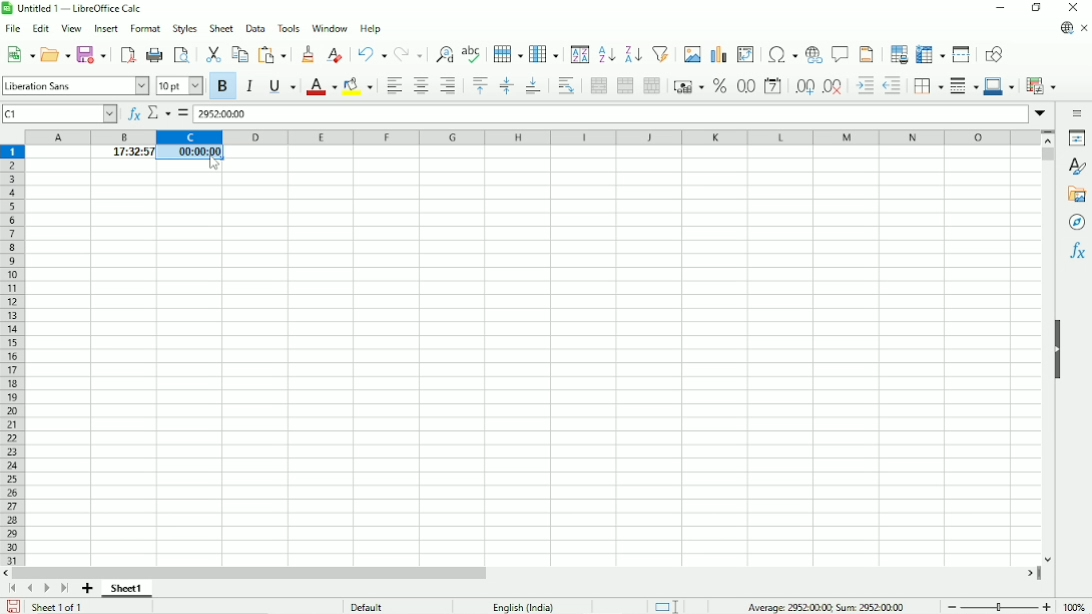  What do you see at coordinates (606, 54) in the screenshot?
I see `Sort ascending` at bounding box center [606, 54].